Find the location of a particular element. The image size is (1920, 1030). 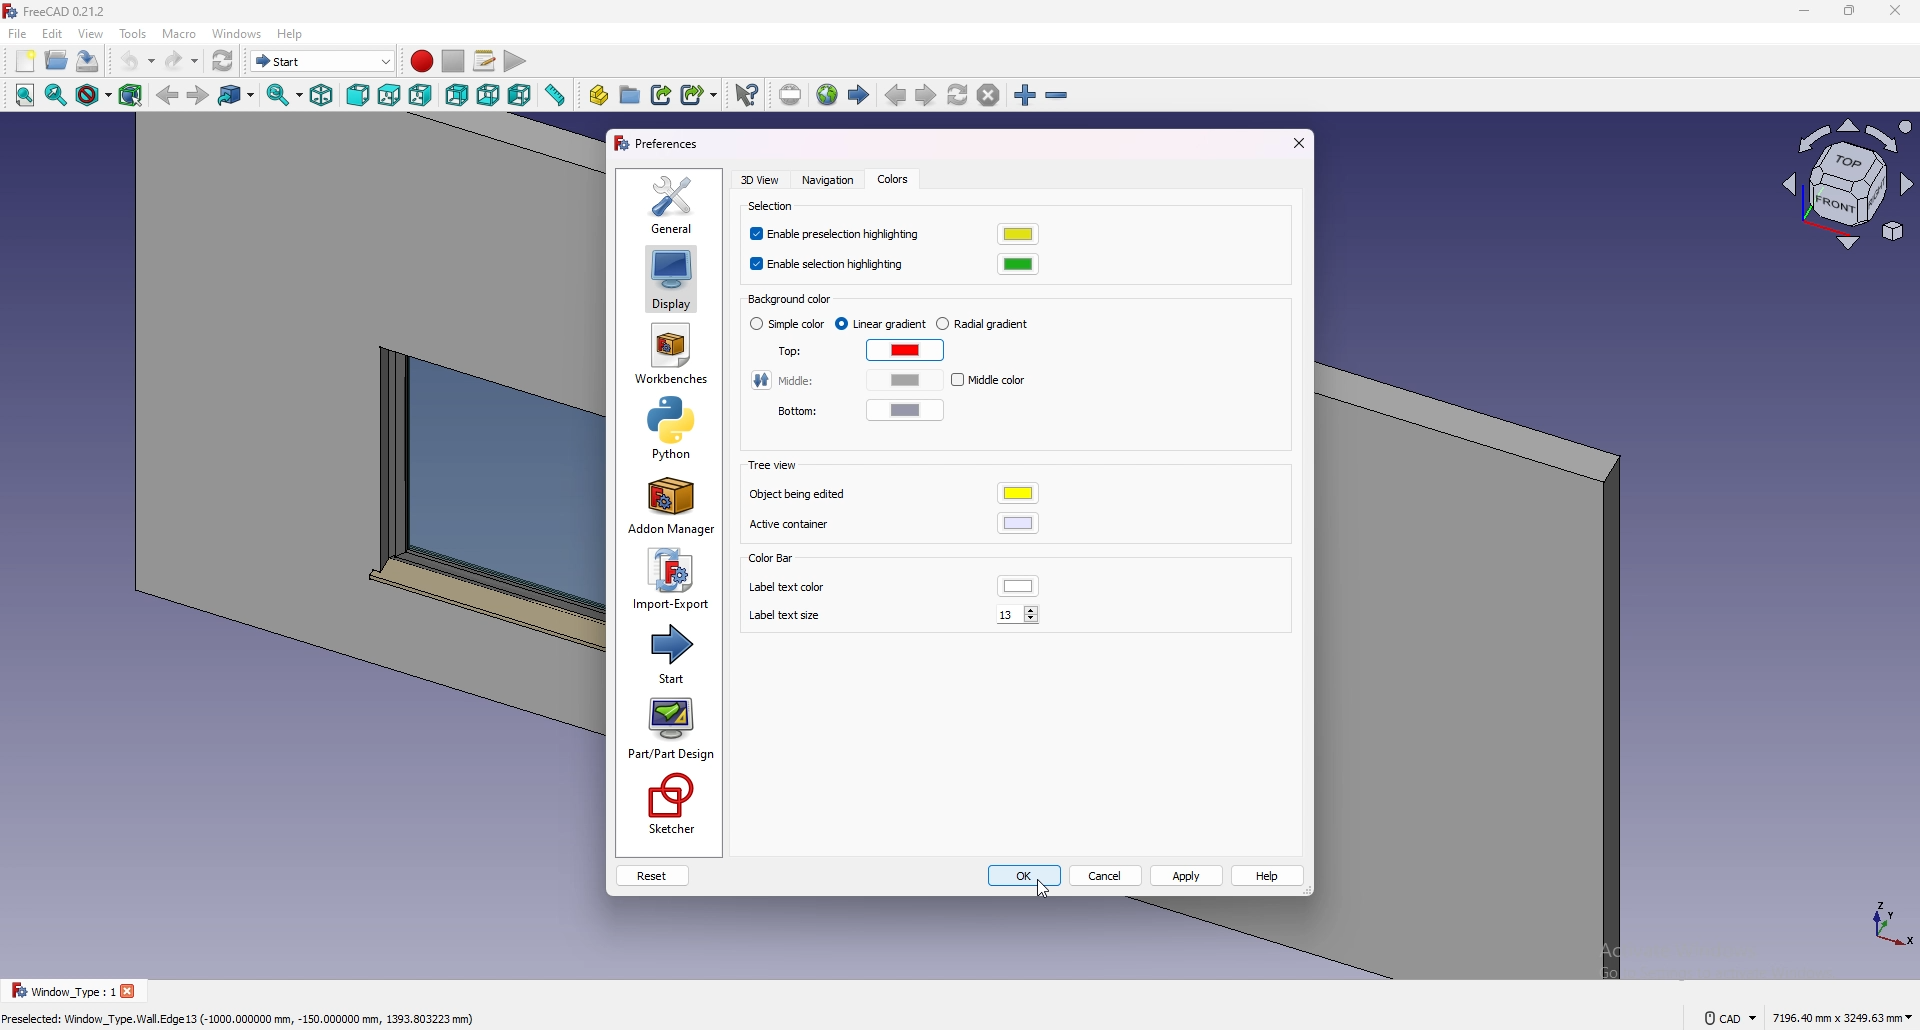

middle is located at coordinates (785, 380).